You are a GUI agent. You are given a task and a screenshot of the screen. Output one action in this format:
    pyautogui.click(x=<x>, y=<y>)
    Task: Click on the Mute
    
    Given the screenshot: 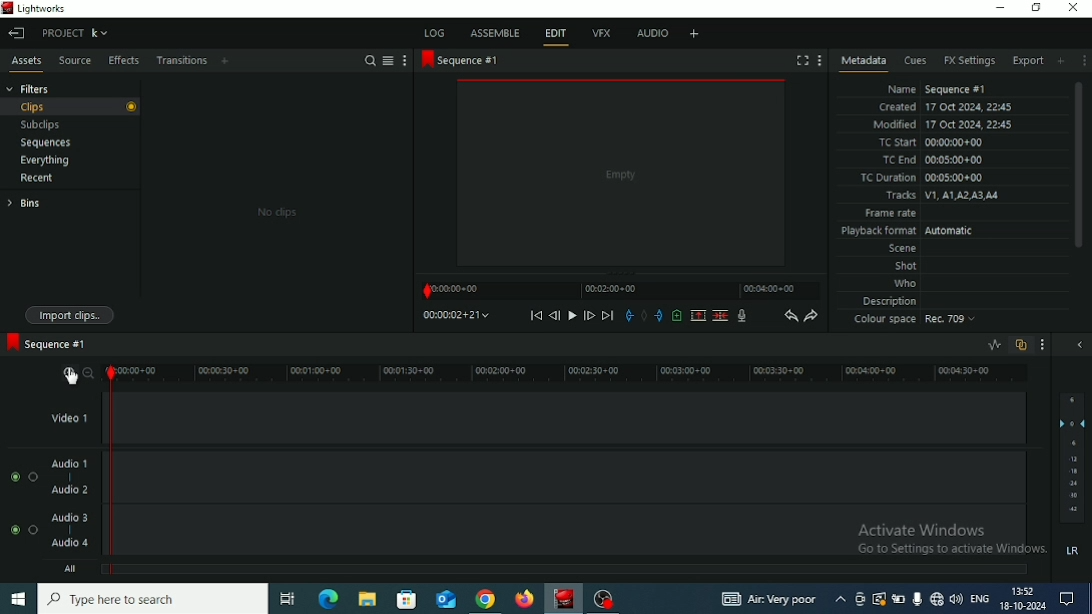 What is the action you would take?
    pyautogui.click(x=1074, y=550)
    